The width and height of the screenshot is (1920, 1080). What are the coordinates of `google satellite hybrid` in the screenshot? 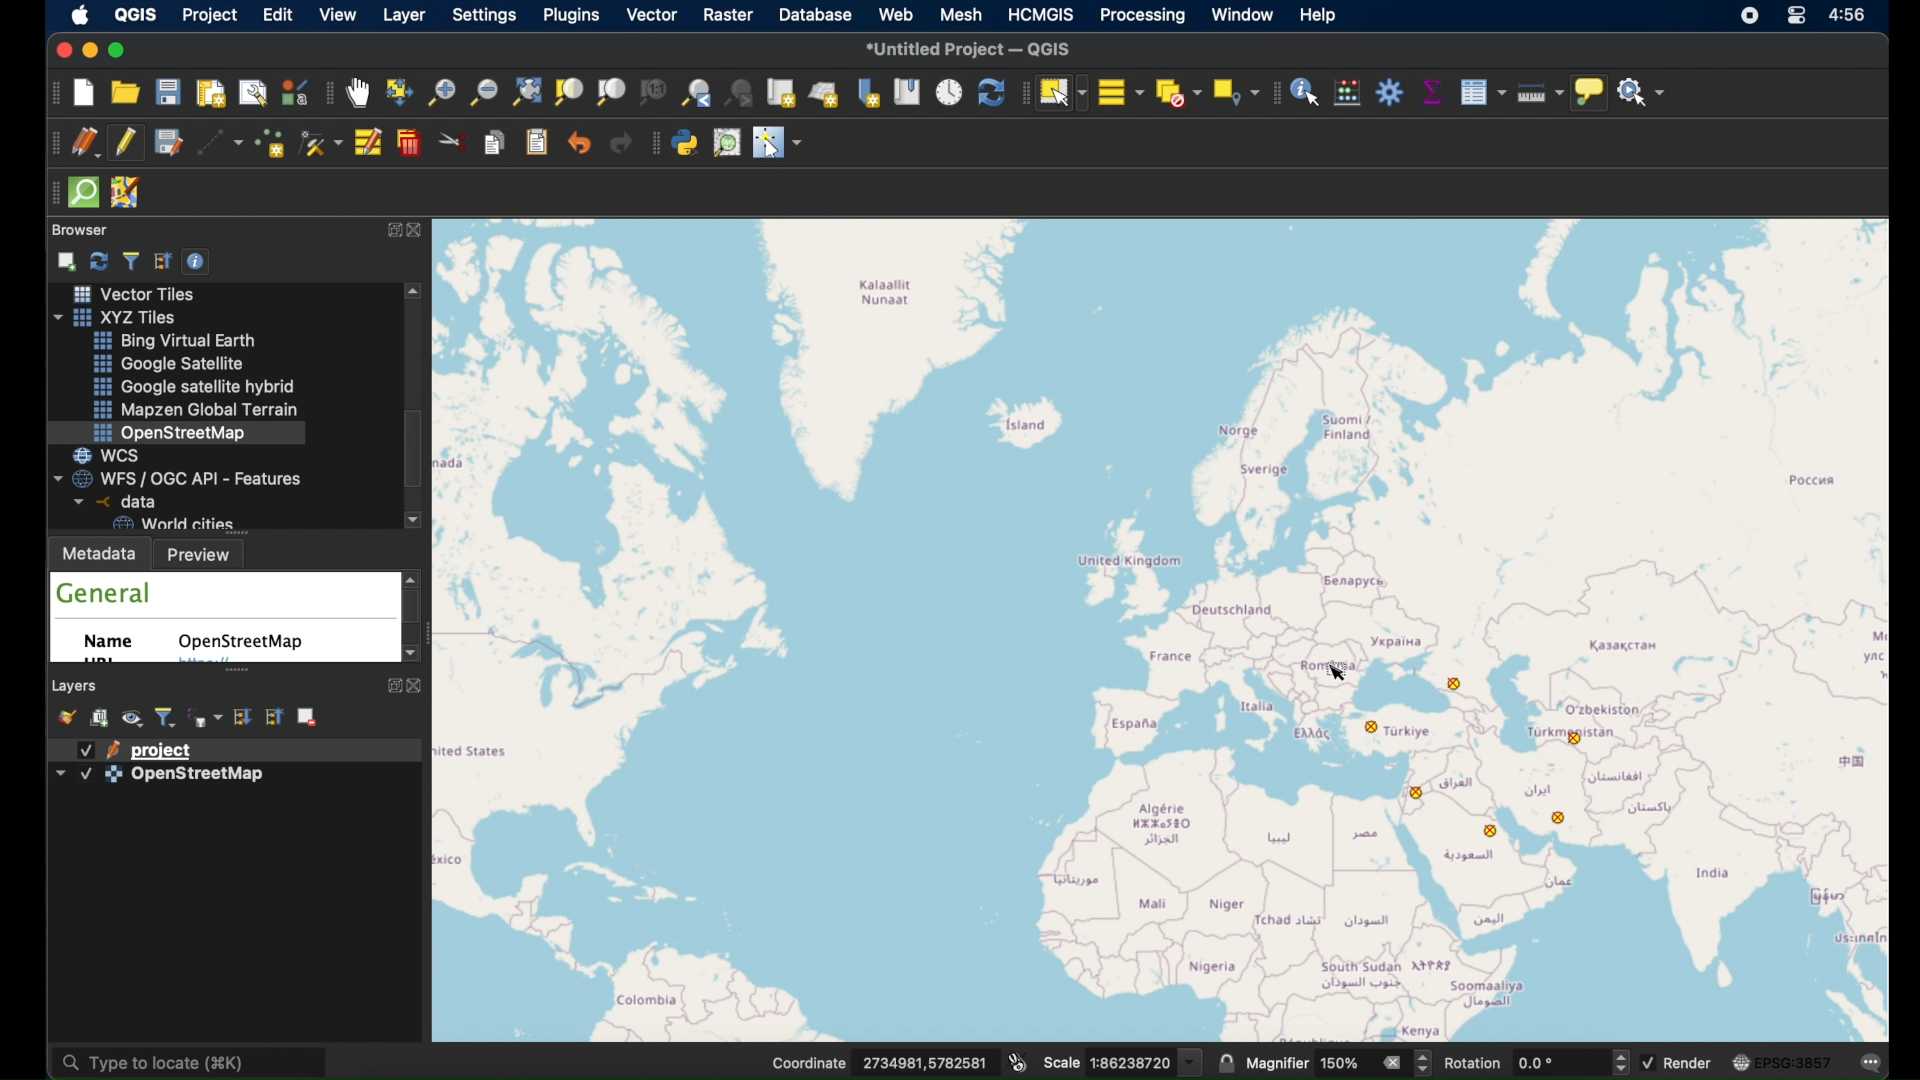 It's located at (191, 386).